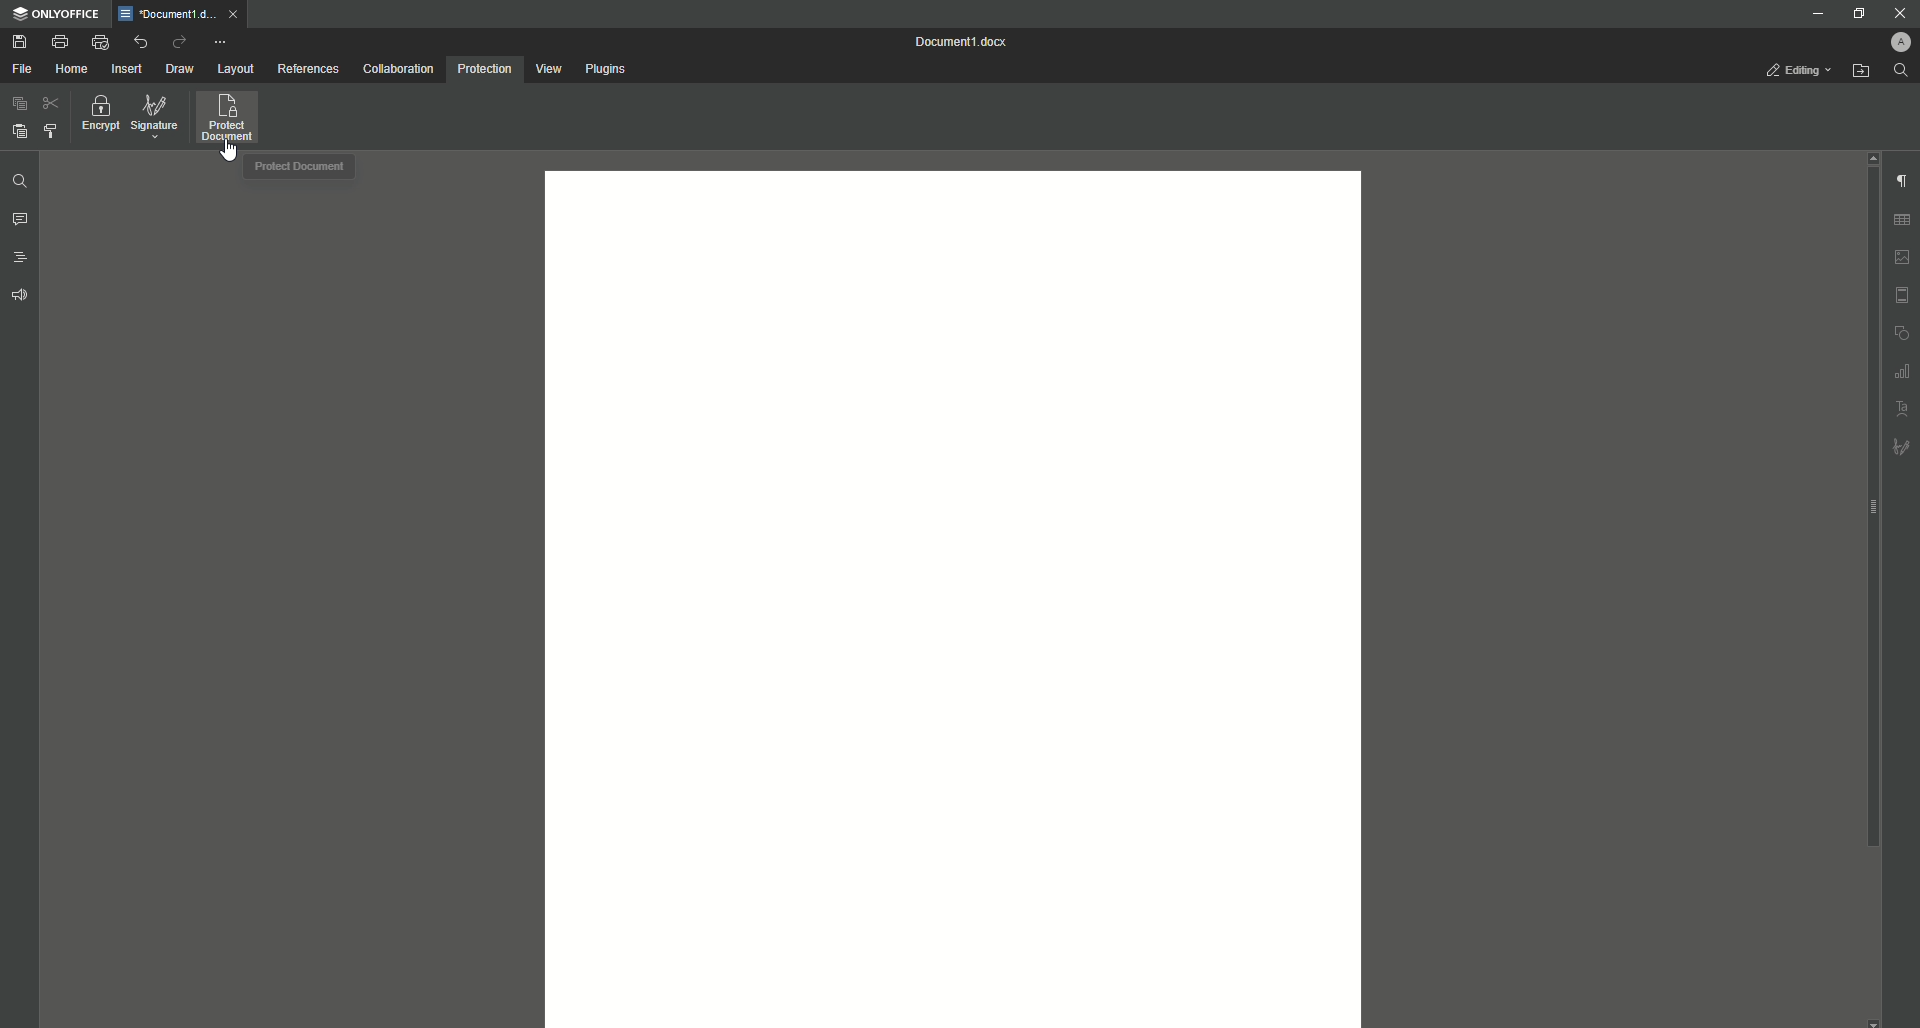  I want to click on Draw, so click(181, 69).